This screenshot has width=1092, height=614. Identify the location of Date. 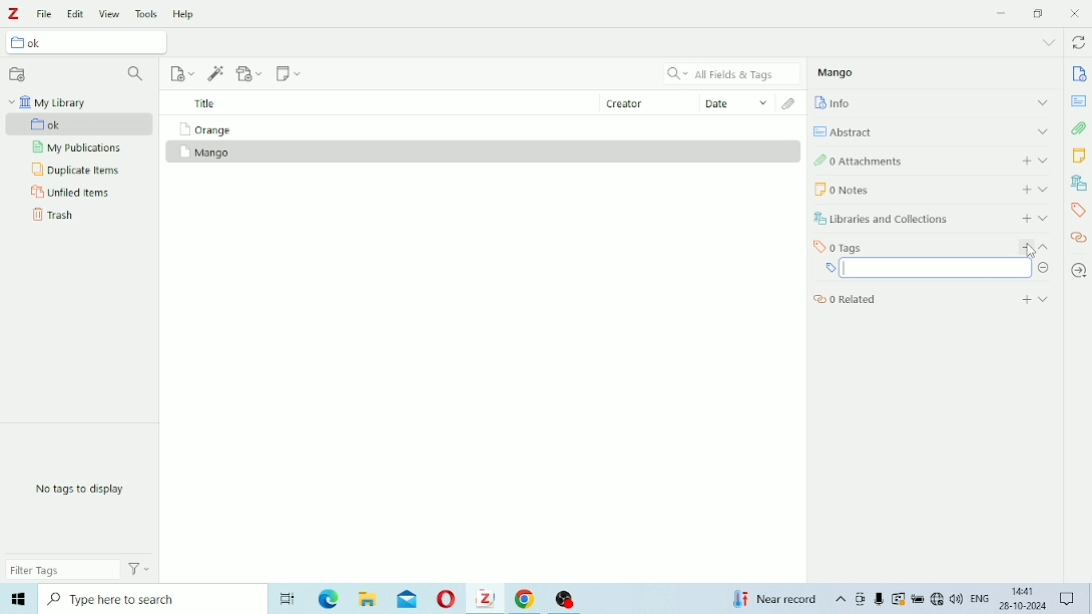
(737, 103).